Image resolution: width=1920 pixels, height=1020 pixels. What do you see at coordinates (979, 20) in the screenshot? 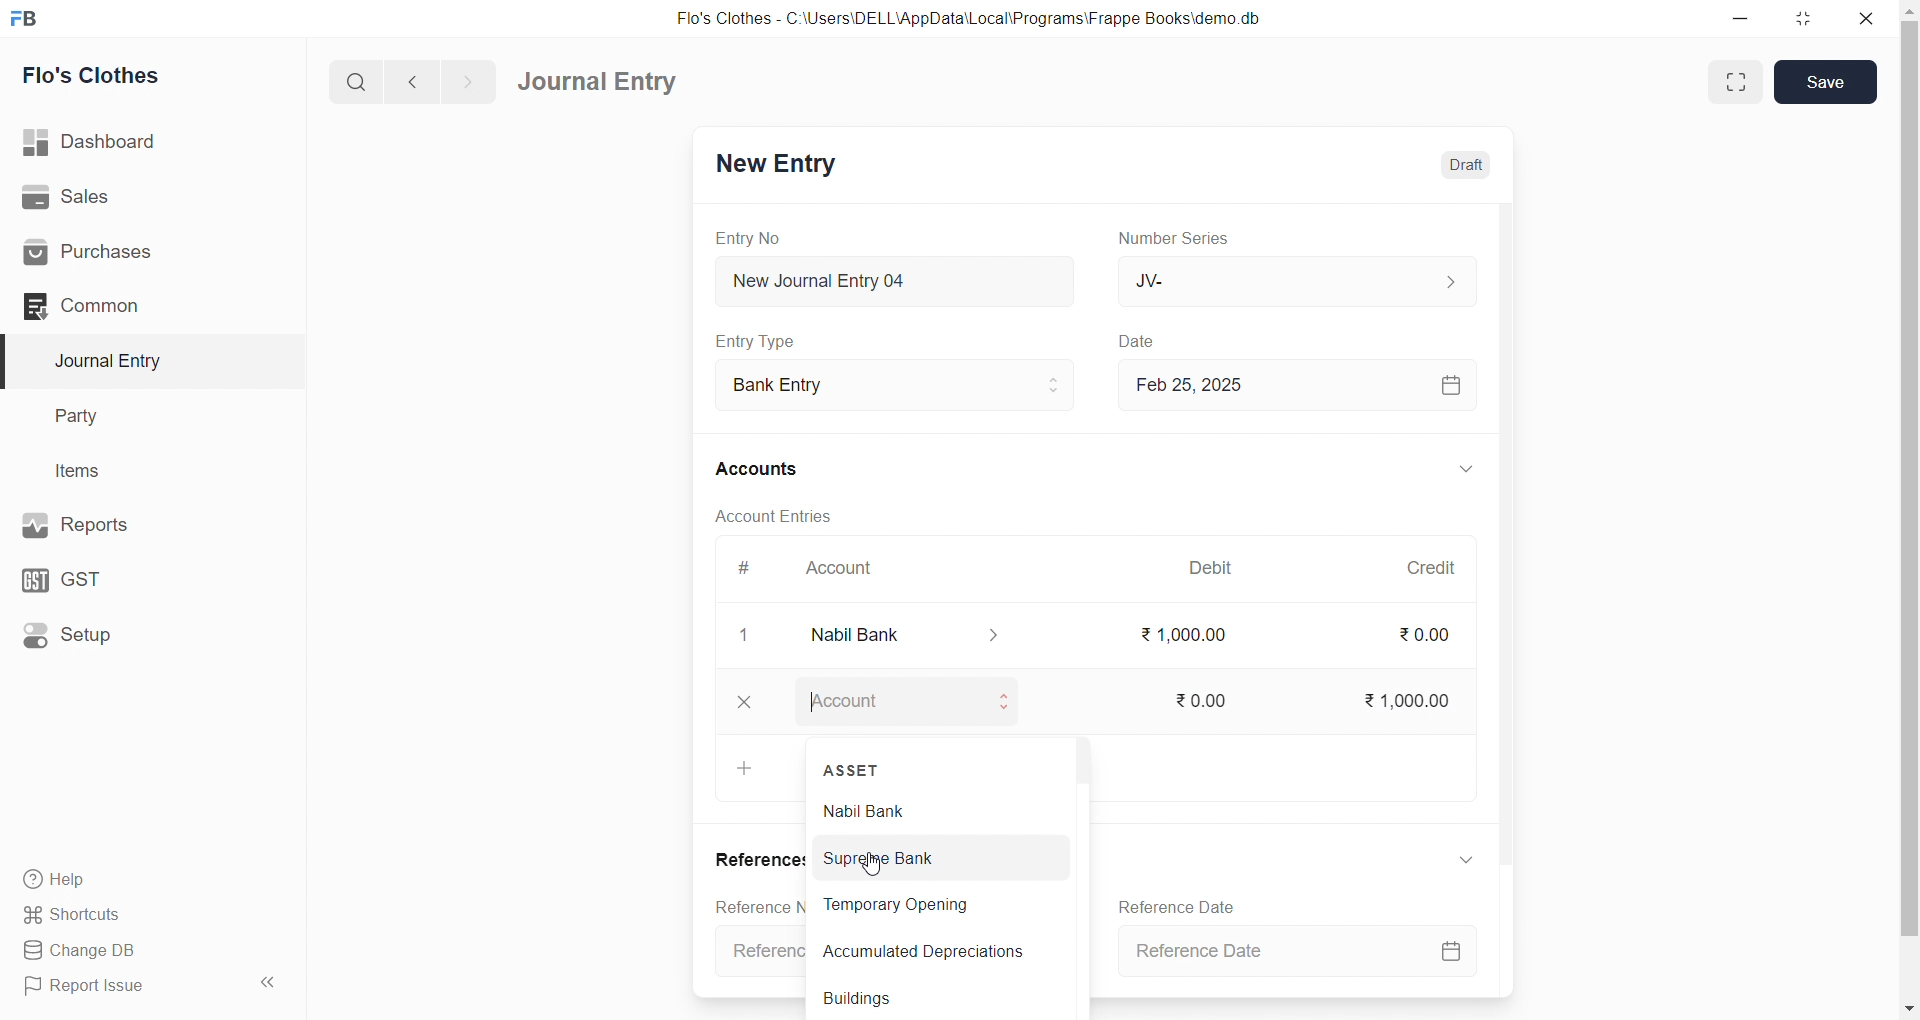
I see `Flo's Clothes - C:\Users\DELL\AppData\Local\Programs\Frappe Books\demo.db` at bounding box center [979, 20].